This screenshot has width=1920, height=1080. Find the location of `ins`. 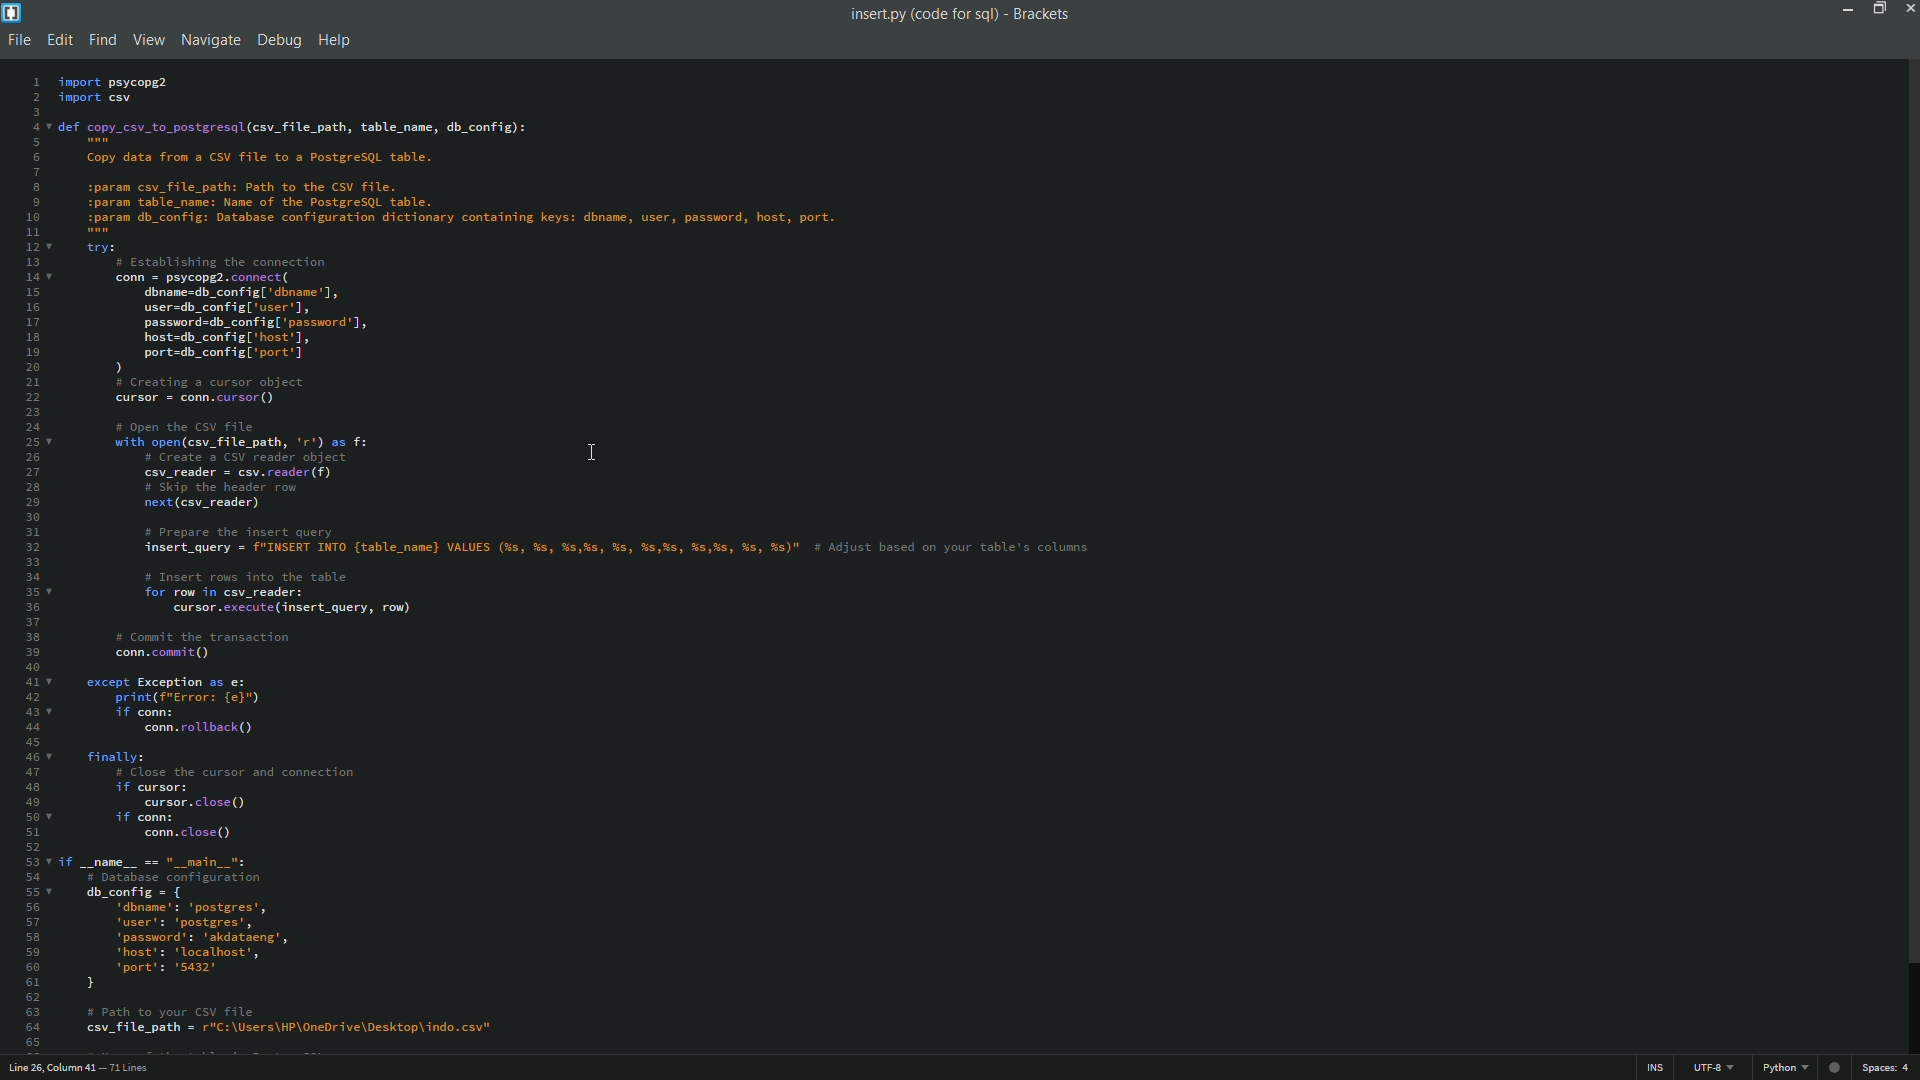

ins is located at coordinates (1657, 1068).